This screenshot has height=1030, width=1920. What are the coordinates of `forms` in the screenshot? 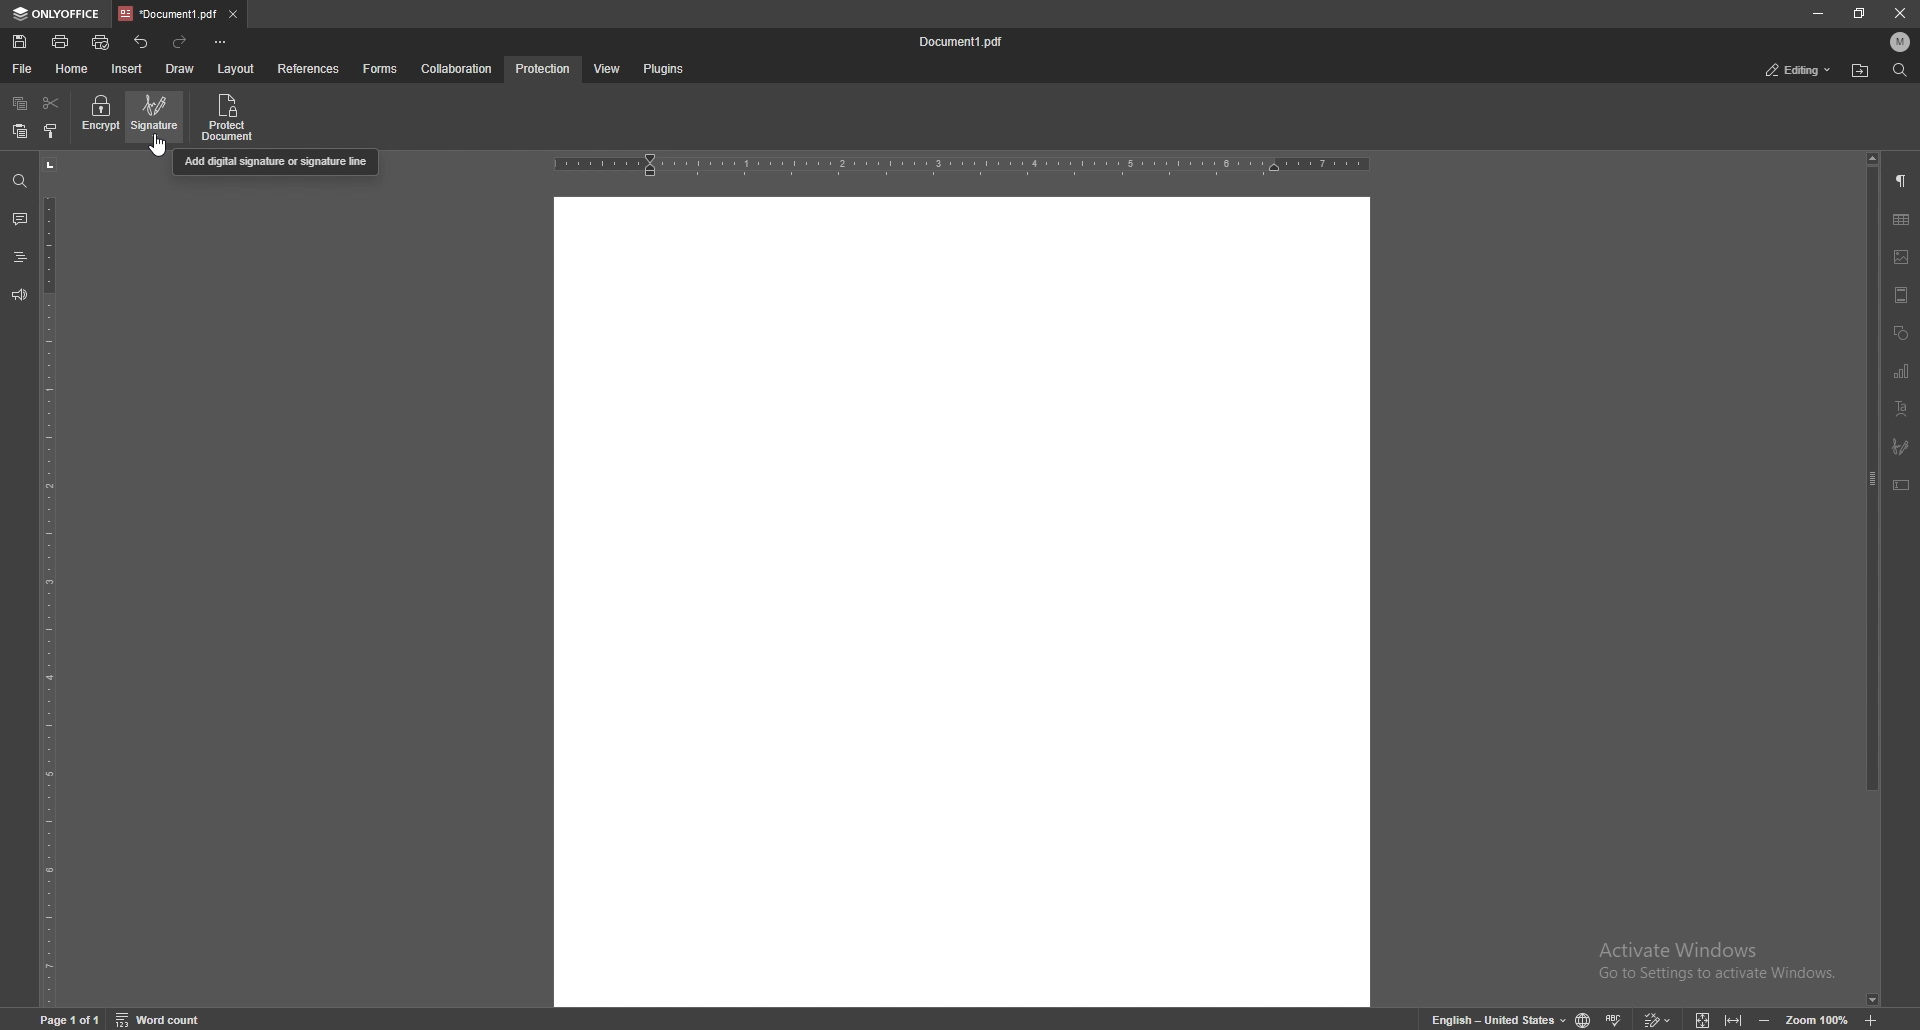 It's located at (382, 69).